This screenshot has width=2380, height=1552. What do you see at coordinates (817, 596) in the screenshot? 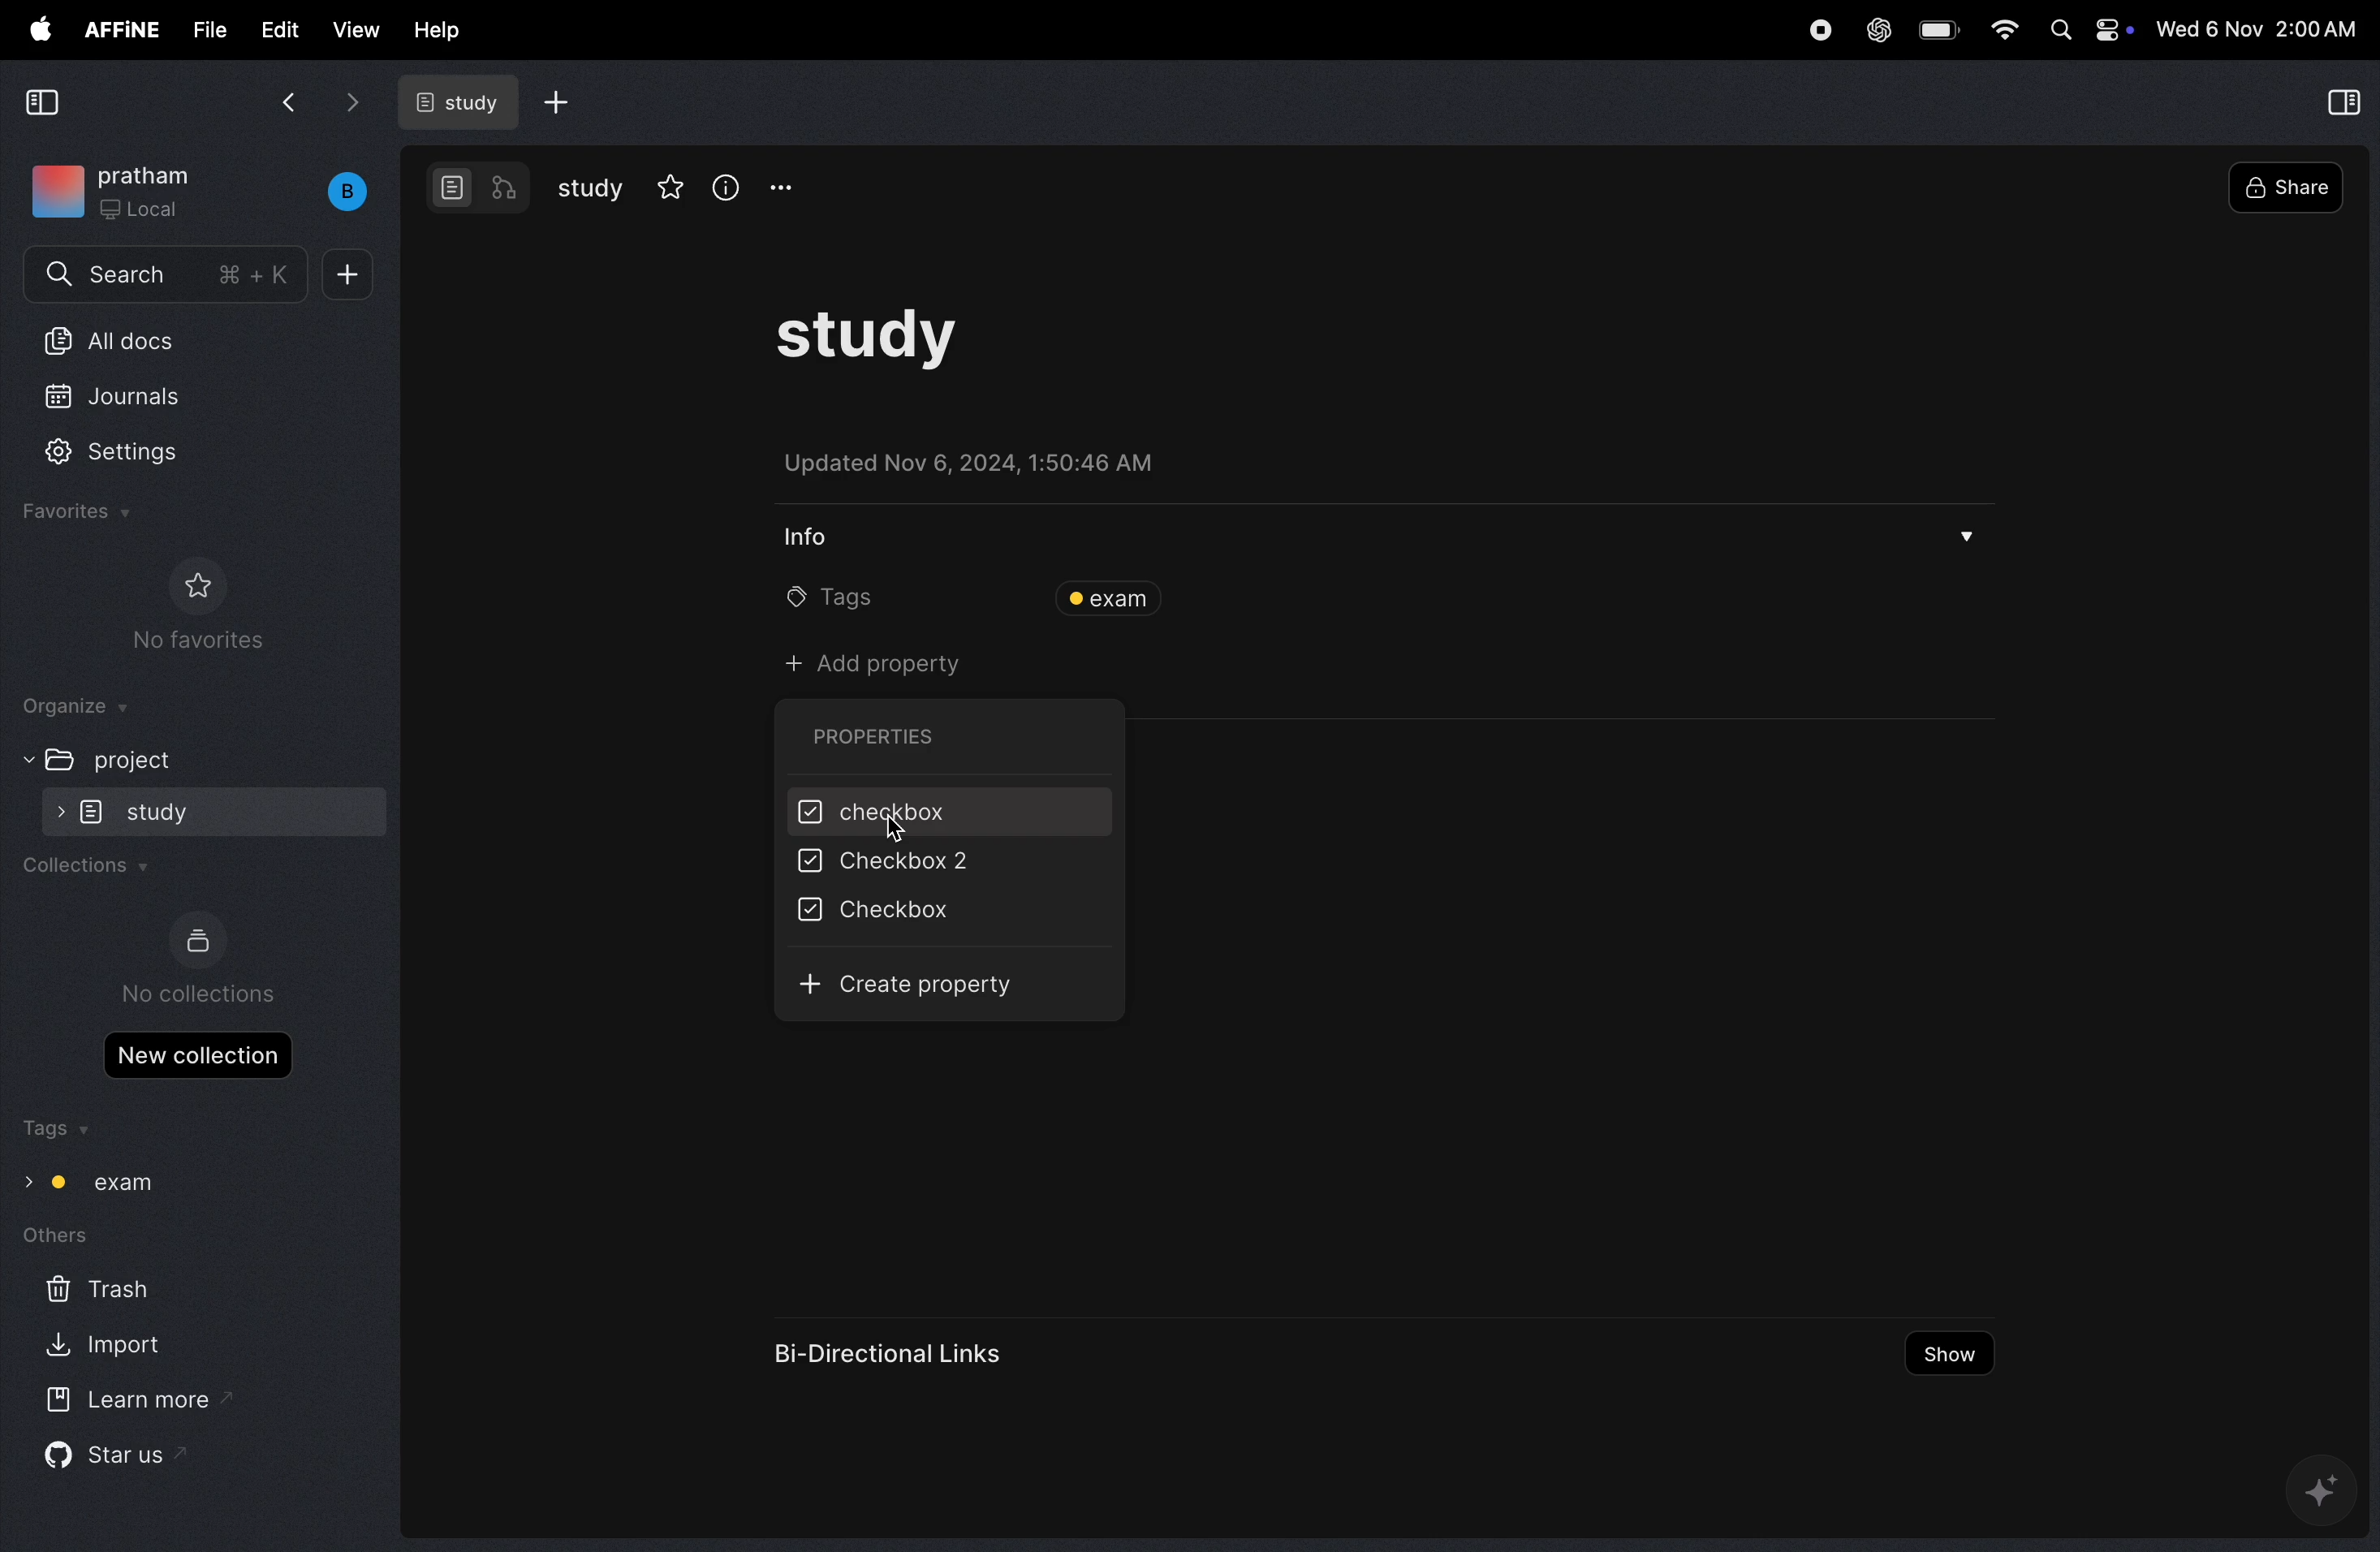
I see `tags` at bounding box center [817, 596].